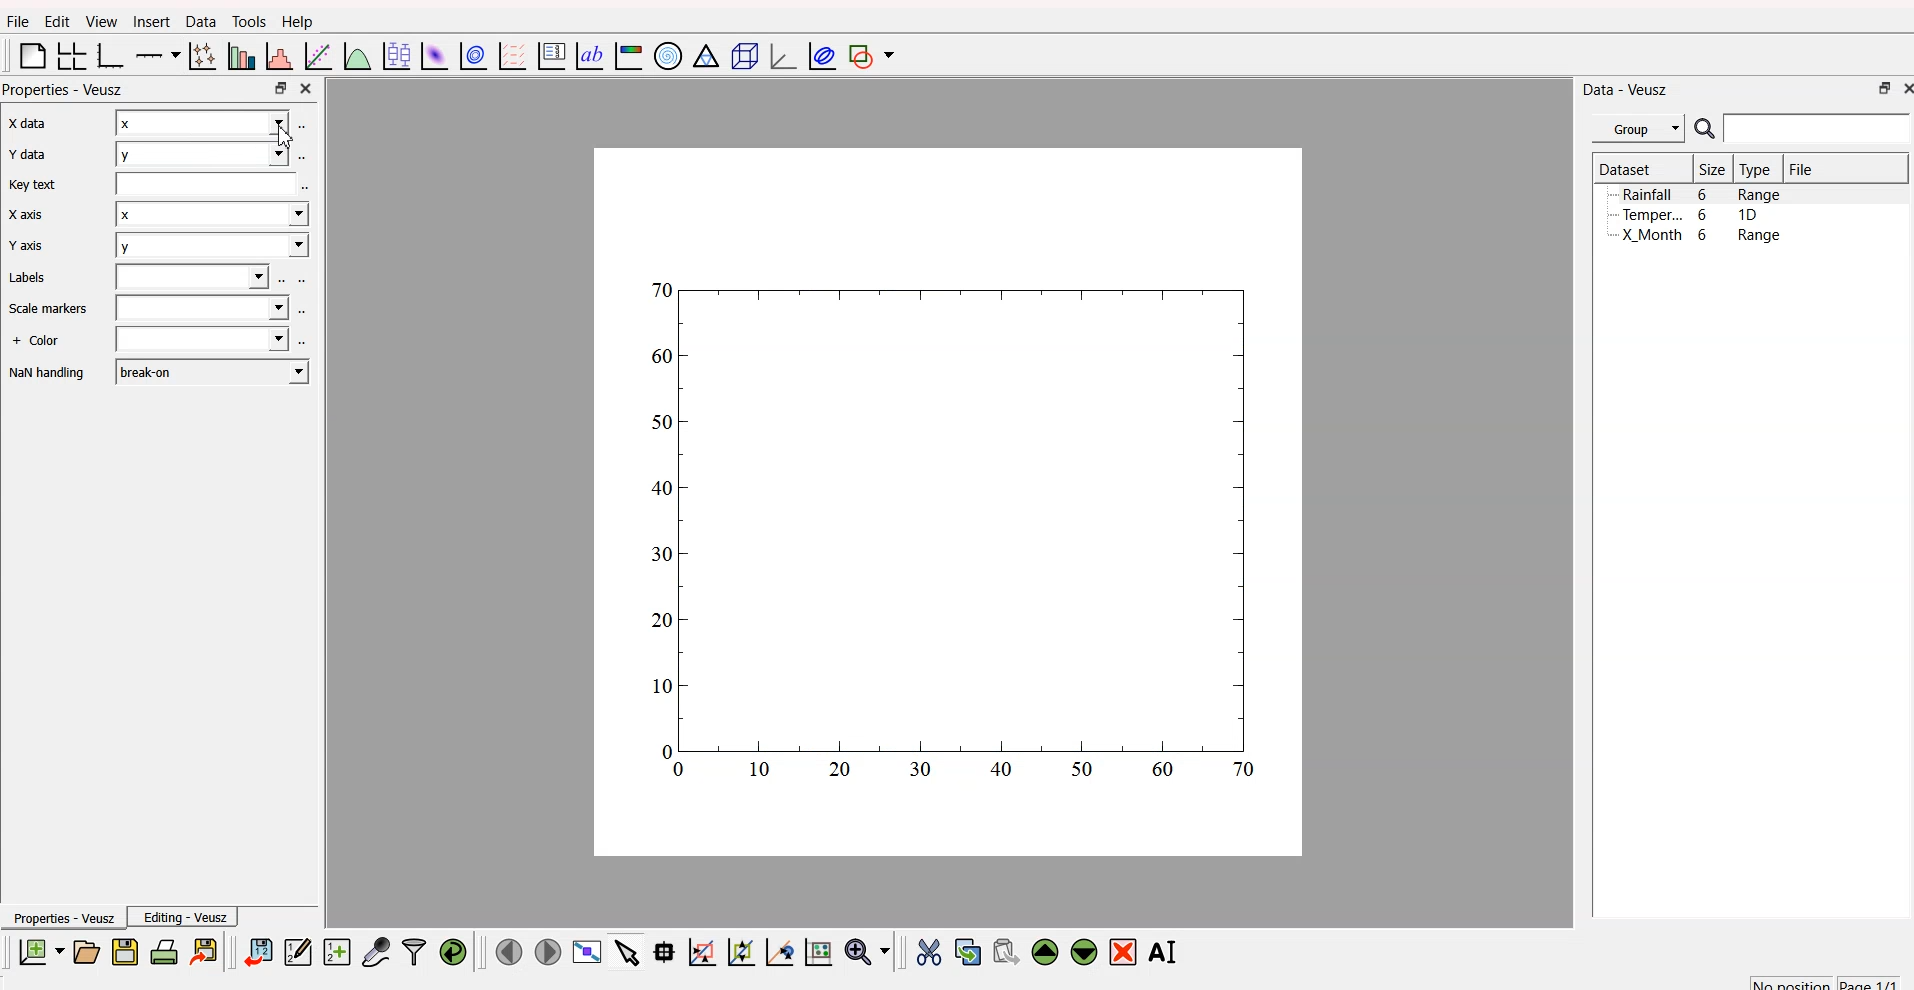 This screenshot has height=990, width=1914. What do you see at coordinates (1625, 168) in the screenshot?
I see `Dataset` at bounding box center [1625, 168].